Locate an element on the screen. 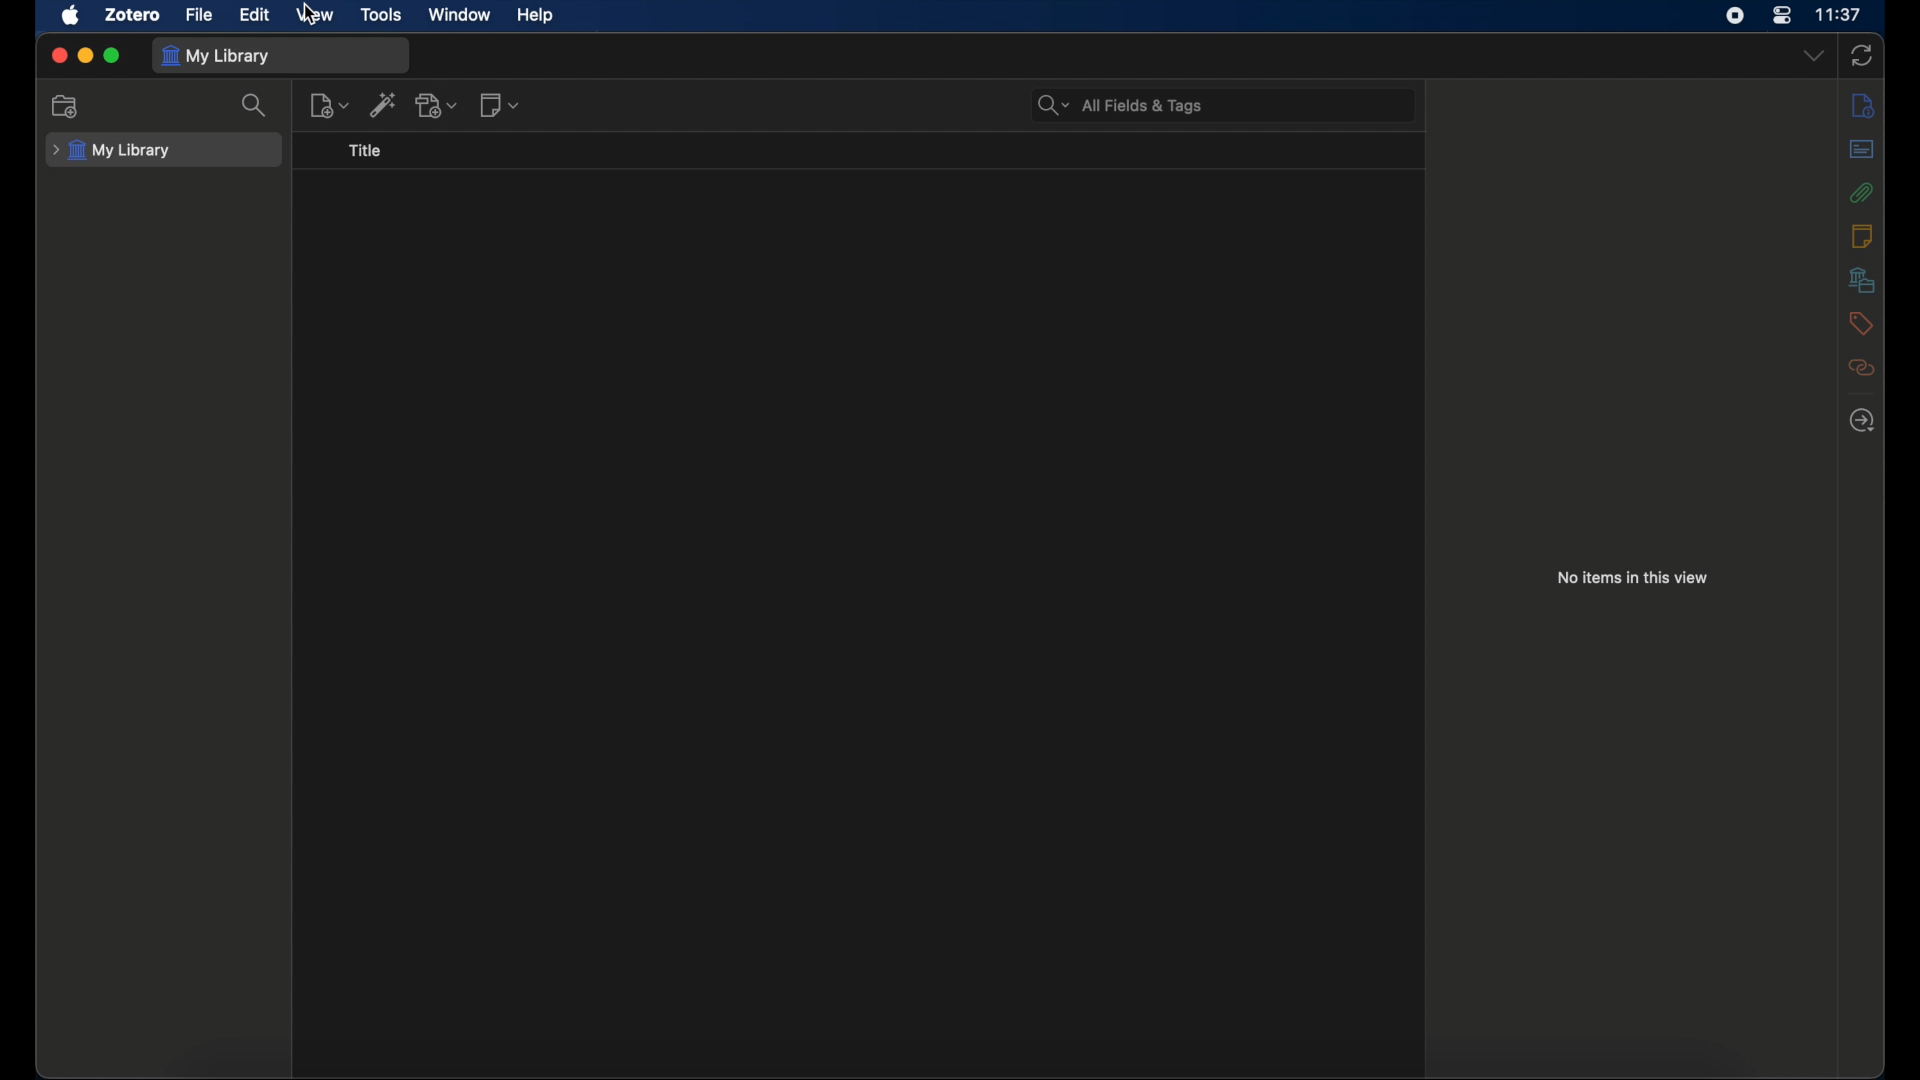 The image size is (1920, 1080). title is located at coordinates (365, 150).